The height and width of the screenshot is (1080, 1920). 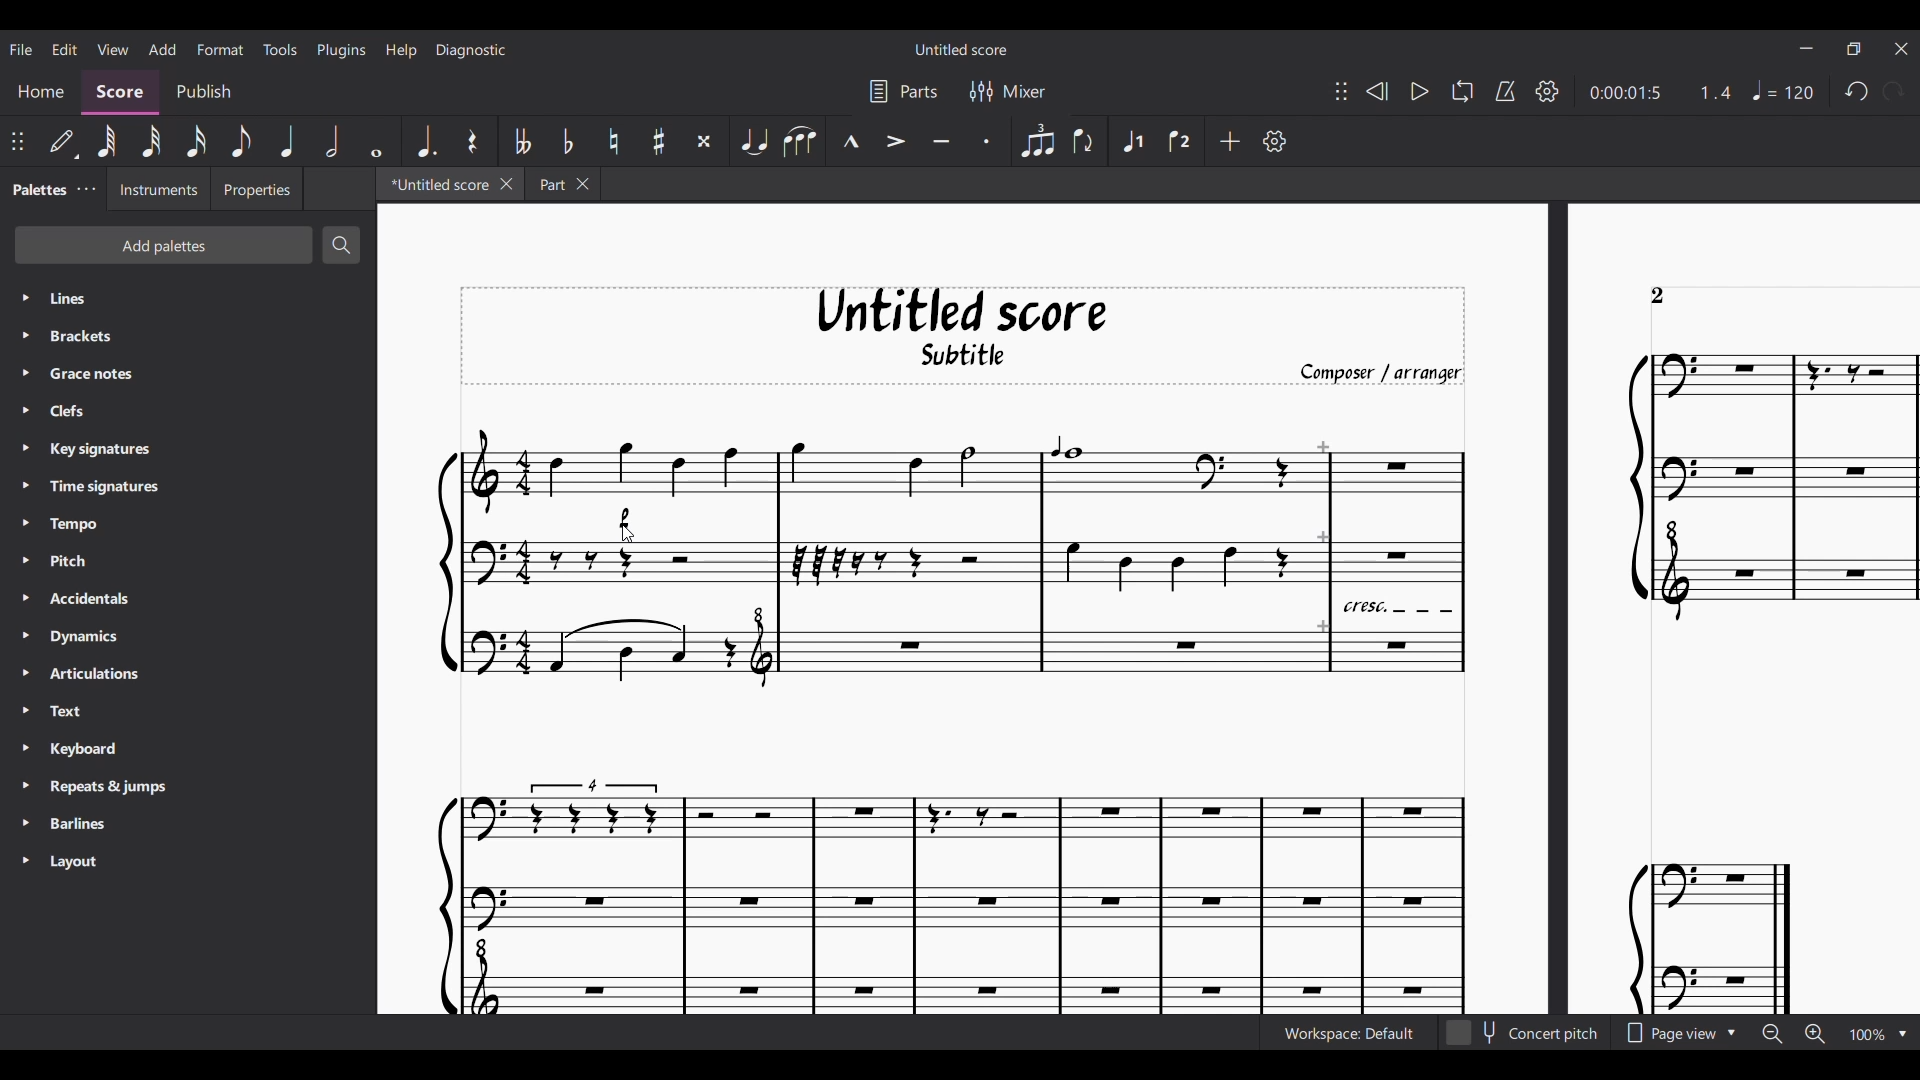 What do you see at coordinates (424, 140) in the screenshot?
I see `Augmentation dot` at bounding box center [424, 140].